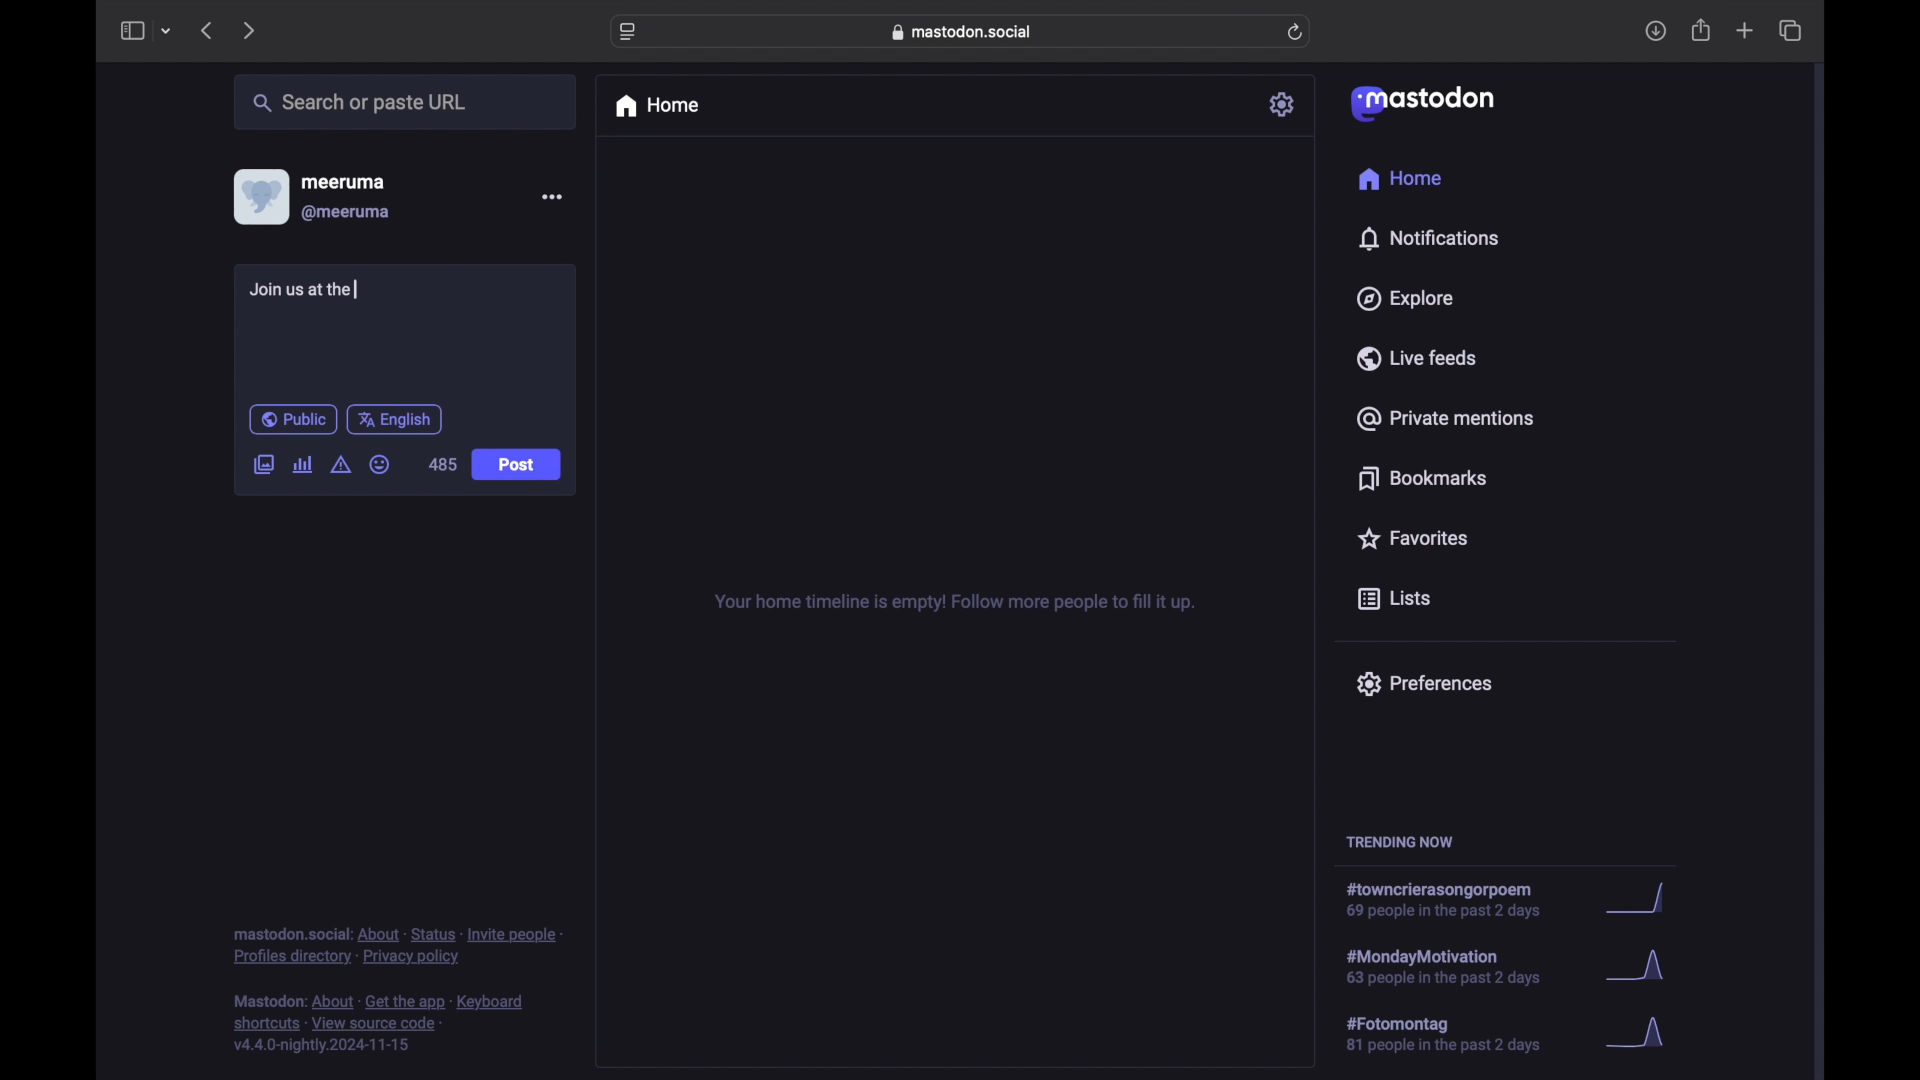  Describe the element at coordinates (1641, 900) in the screenshot. I see `graph` at that location.